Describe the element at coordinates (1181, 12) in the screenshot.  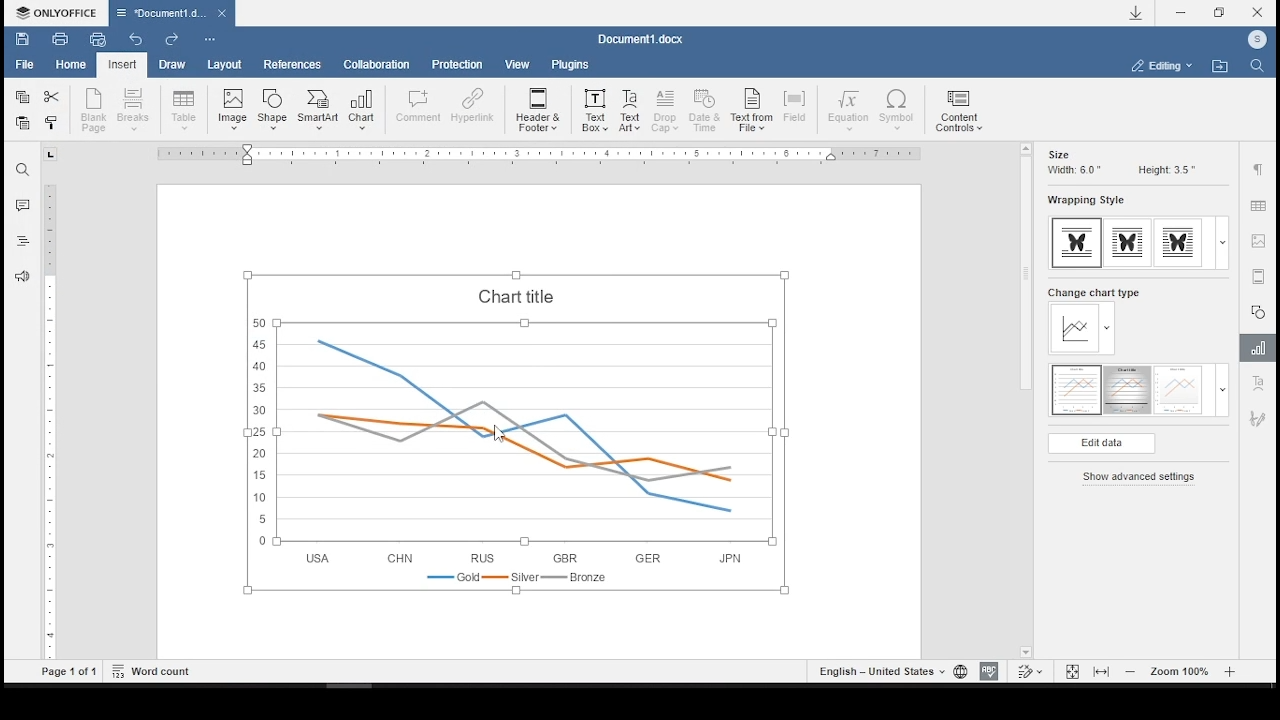
I see `minimize` at that location.